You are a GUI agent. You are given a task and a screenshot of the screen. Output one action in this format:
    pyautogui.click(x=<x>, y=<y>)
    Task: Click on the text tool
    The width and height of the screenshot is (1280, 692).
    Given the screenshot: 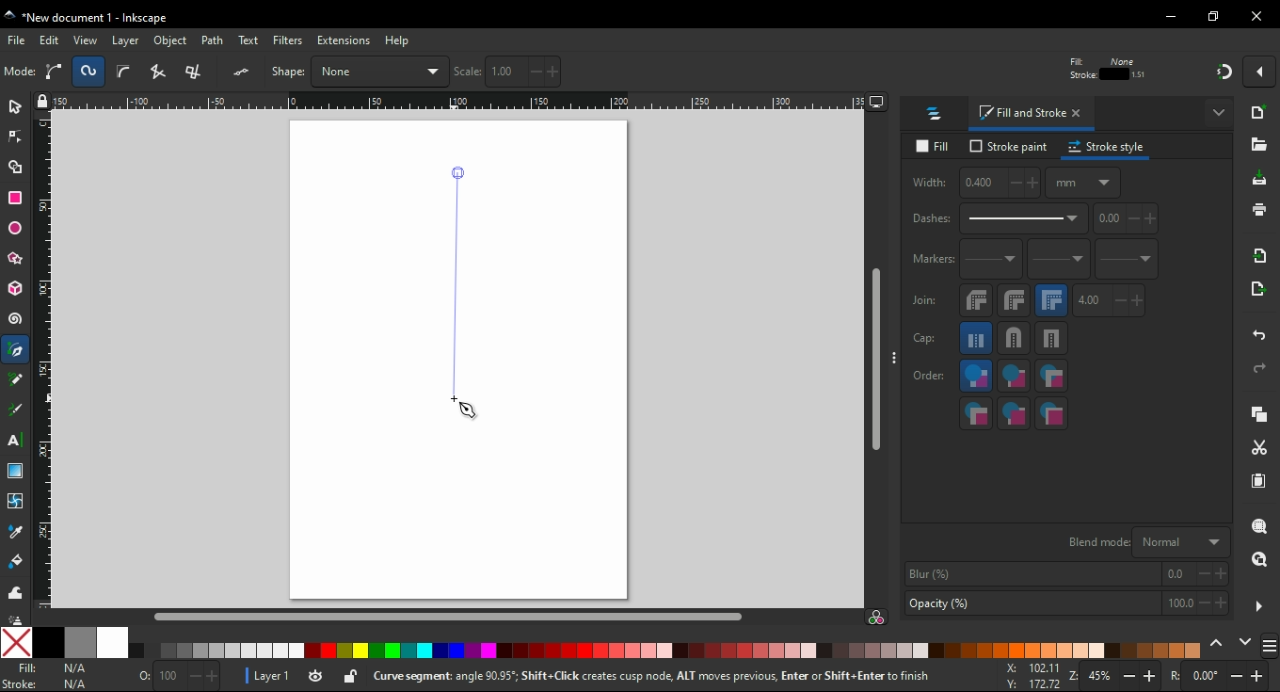 What is the action you would take?
    pyautogui.click(x=15, y=440)
    